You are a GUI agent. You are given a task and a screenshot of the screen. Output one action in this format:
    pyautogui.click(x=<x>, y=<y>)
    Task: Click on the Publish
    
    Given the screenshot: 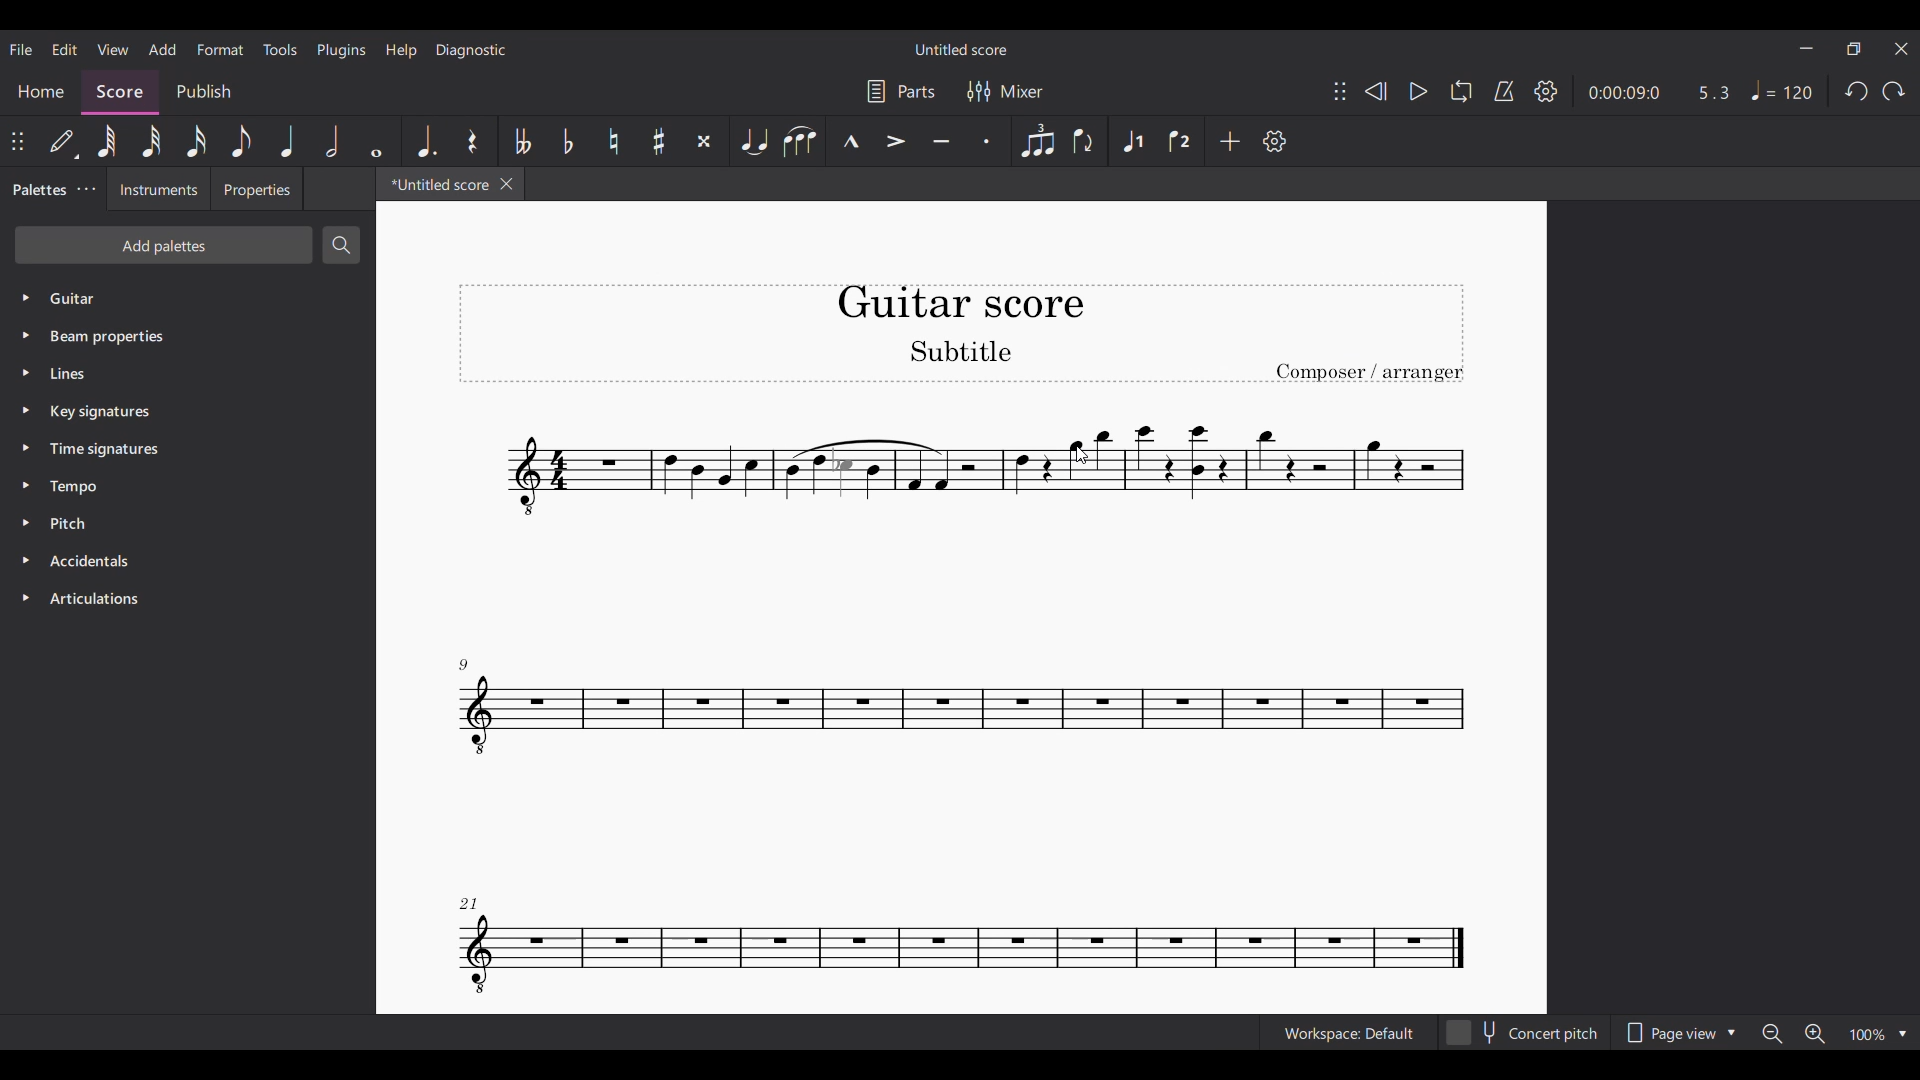 What is the action you would take?
    pyautogui.click(x=204, y=93)
    